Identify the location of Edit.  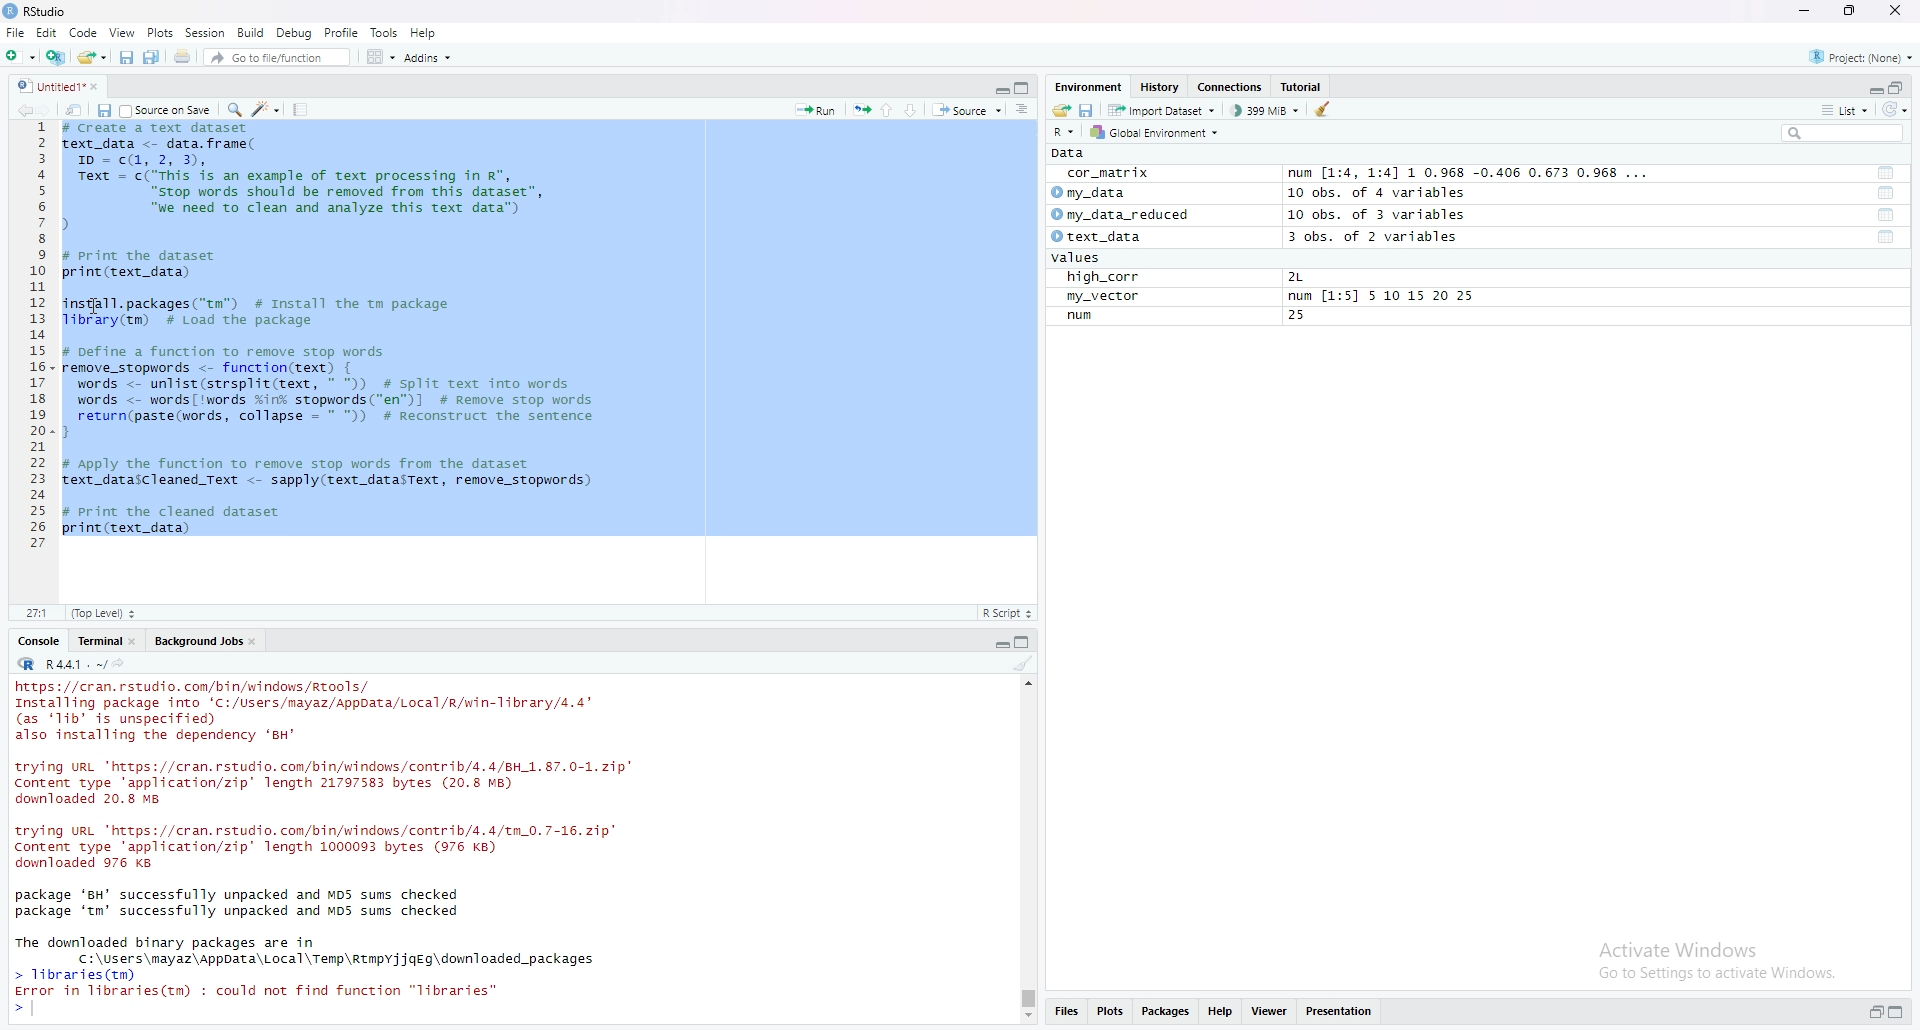
(45, 32).